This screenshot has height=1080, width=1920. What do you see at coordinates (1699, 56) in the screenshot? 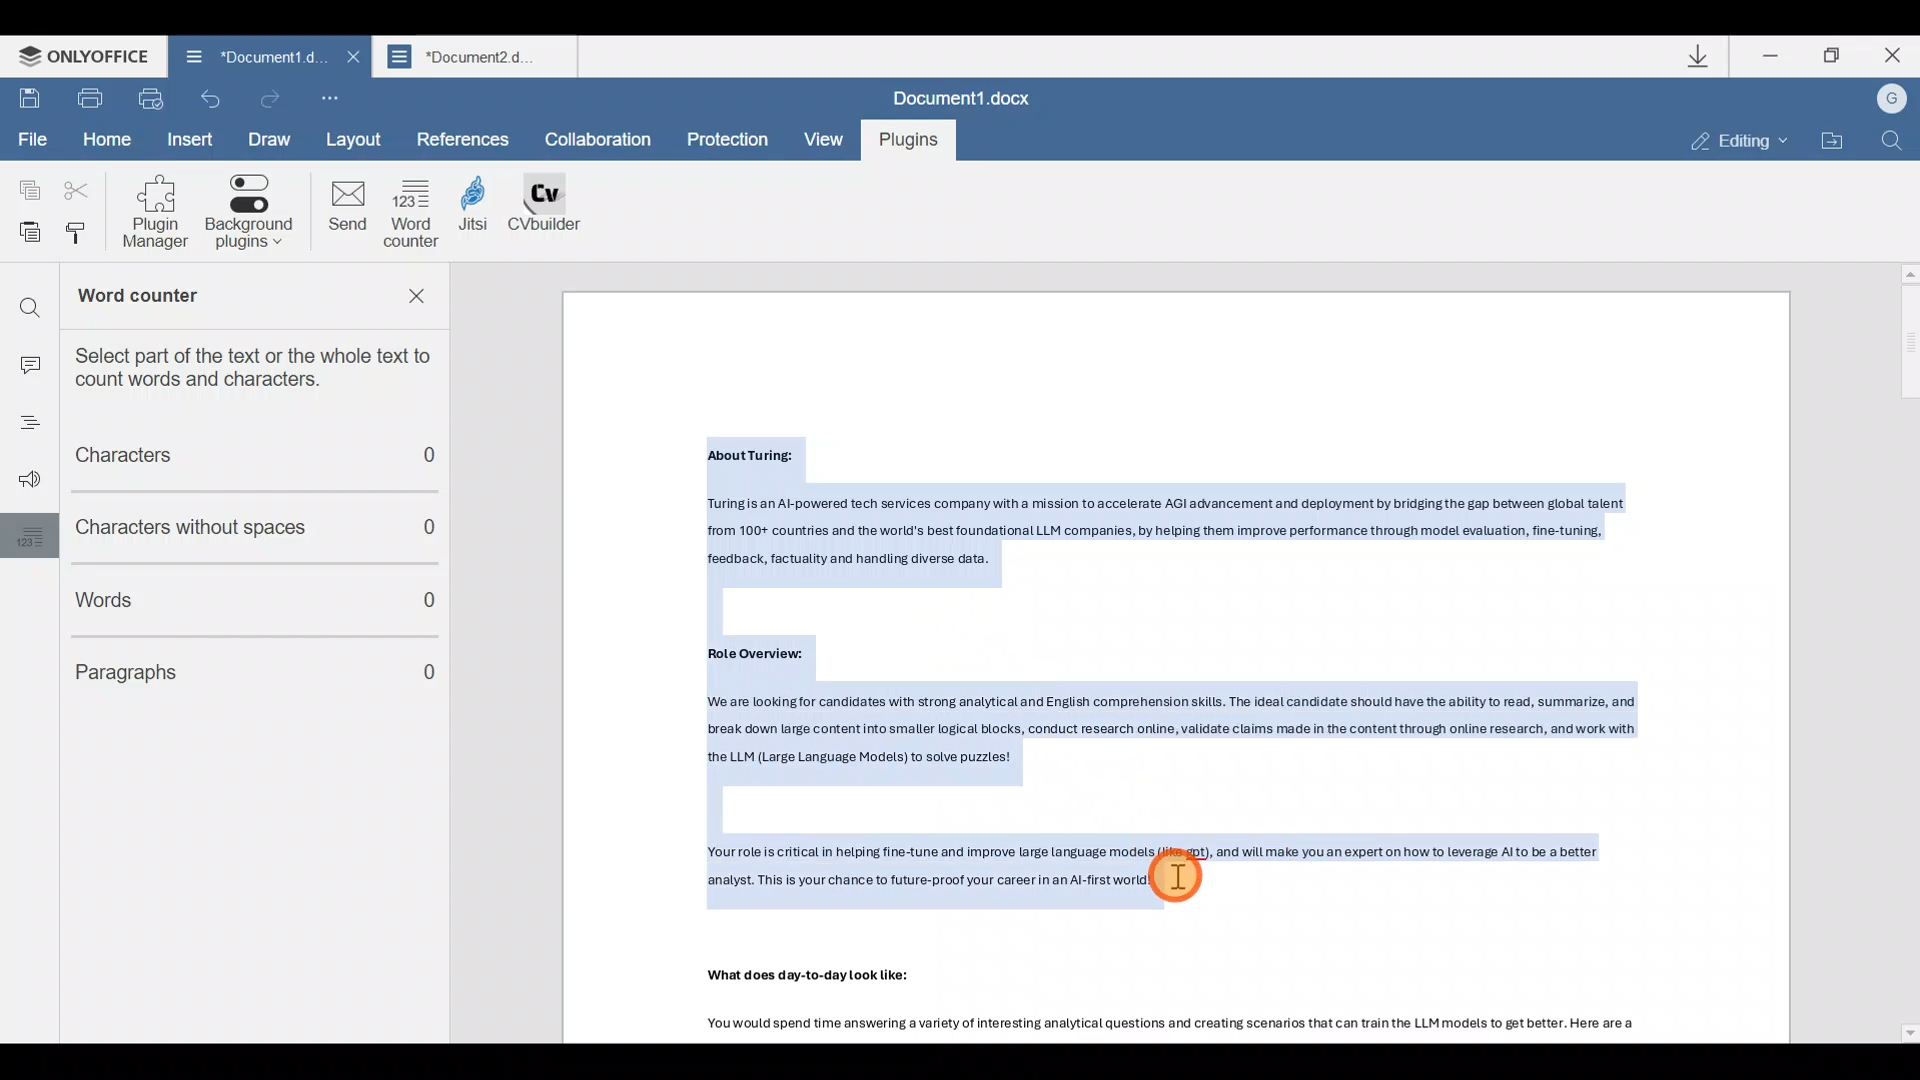
I see `Downloads` at bounding box center [1699, 56].